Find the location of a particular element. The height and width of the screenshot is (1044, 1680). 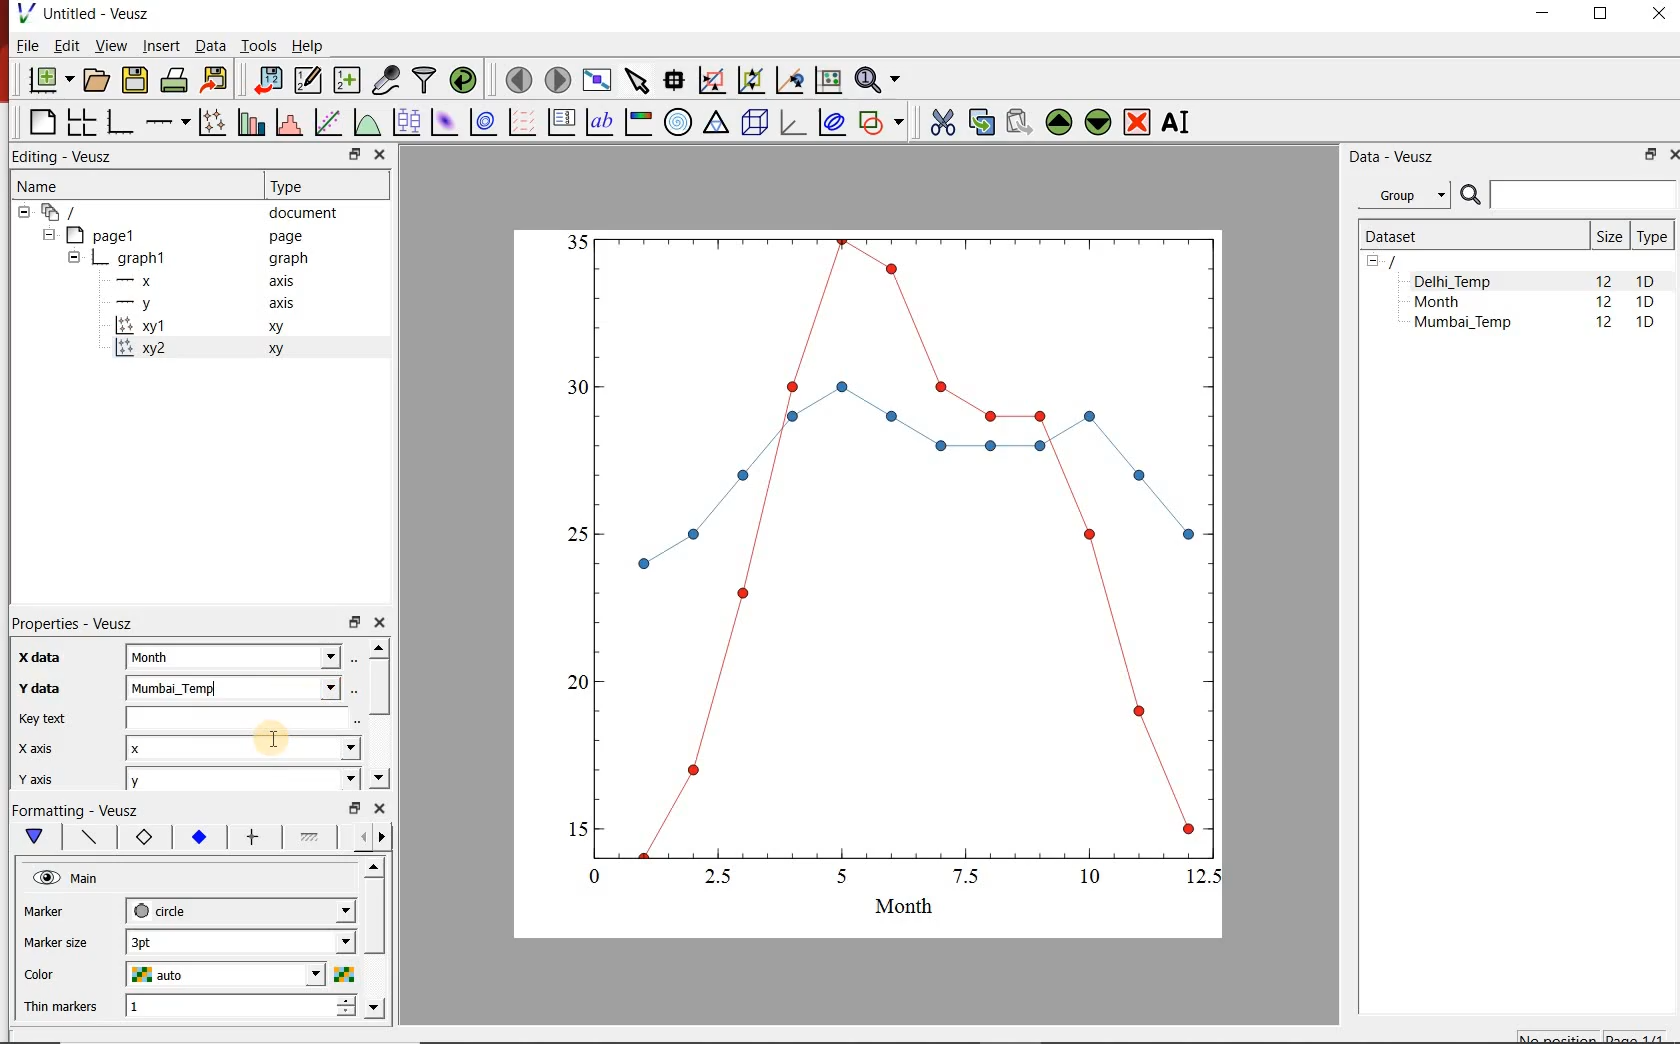

polar graph is located at coordinates (679, 124).